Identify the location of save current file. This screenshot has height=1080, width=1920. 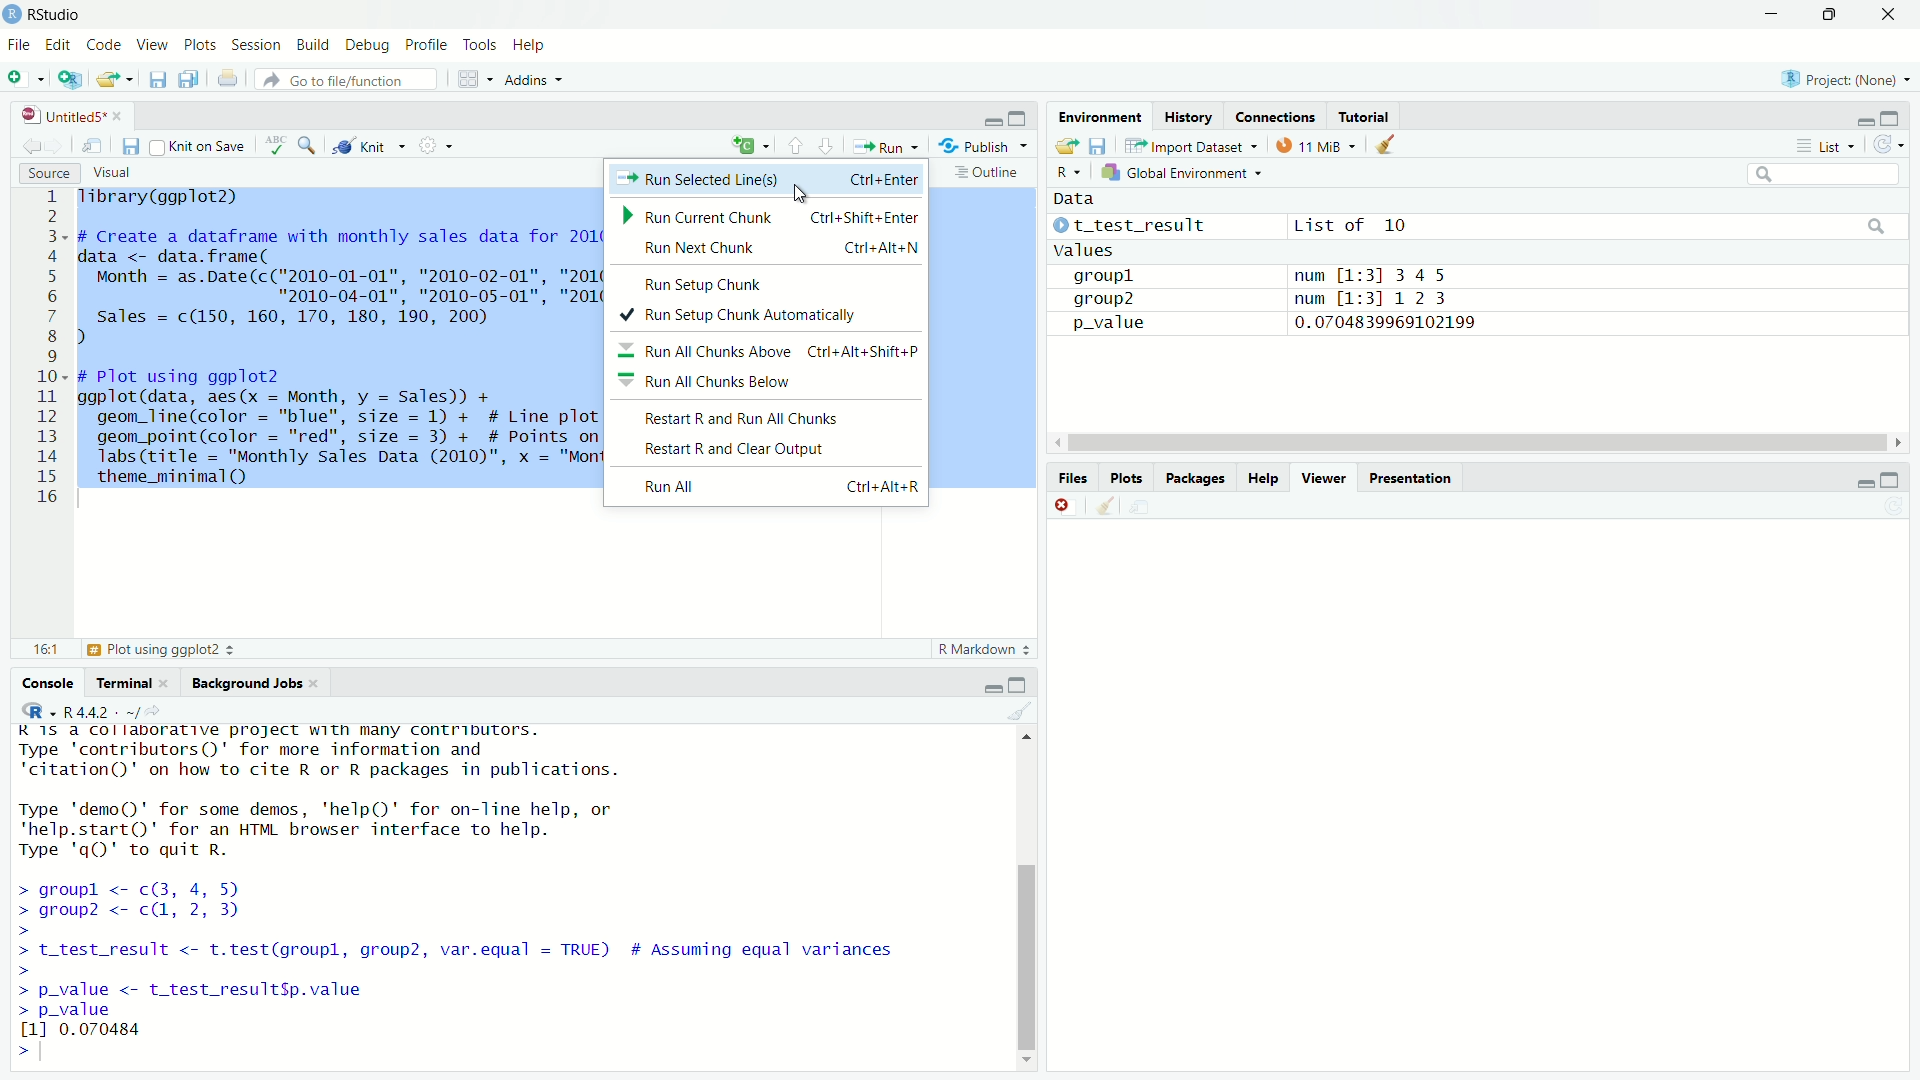
(158, 81).